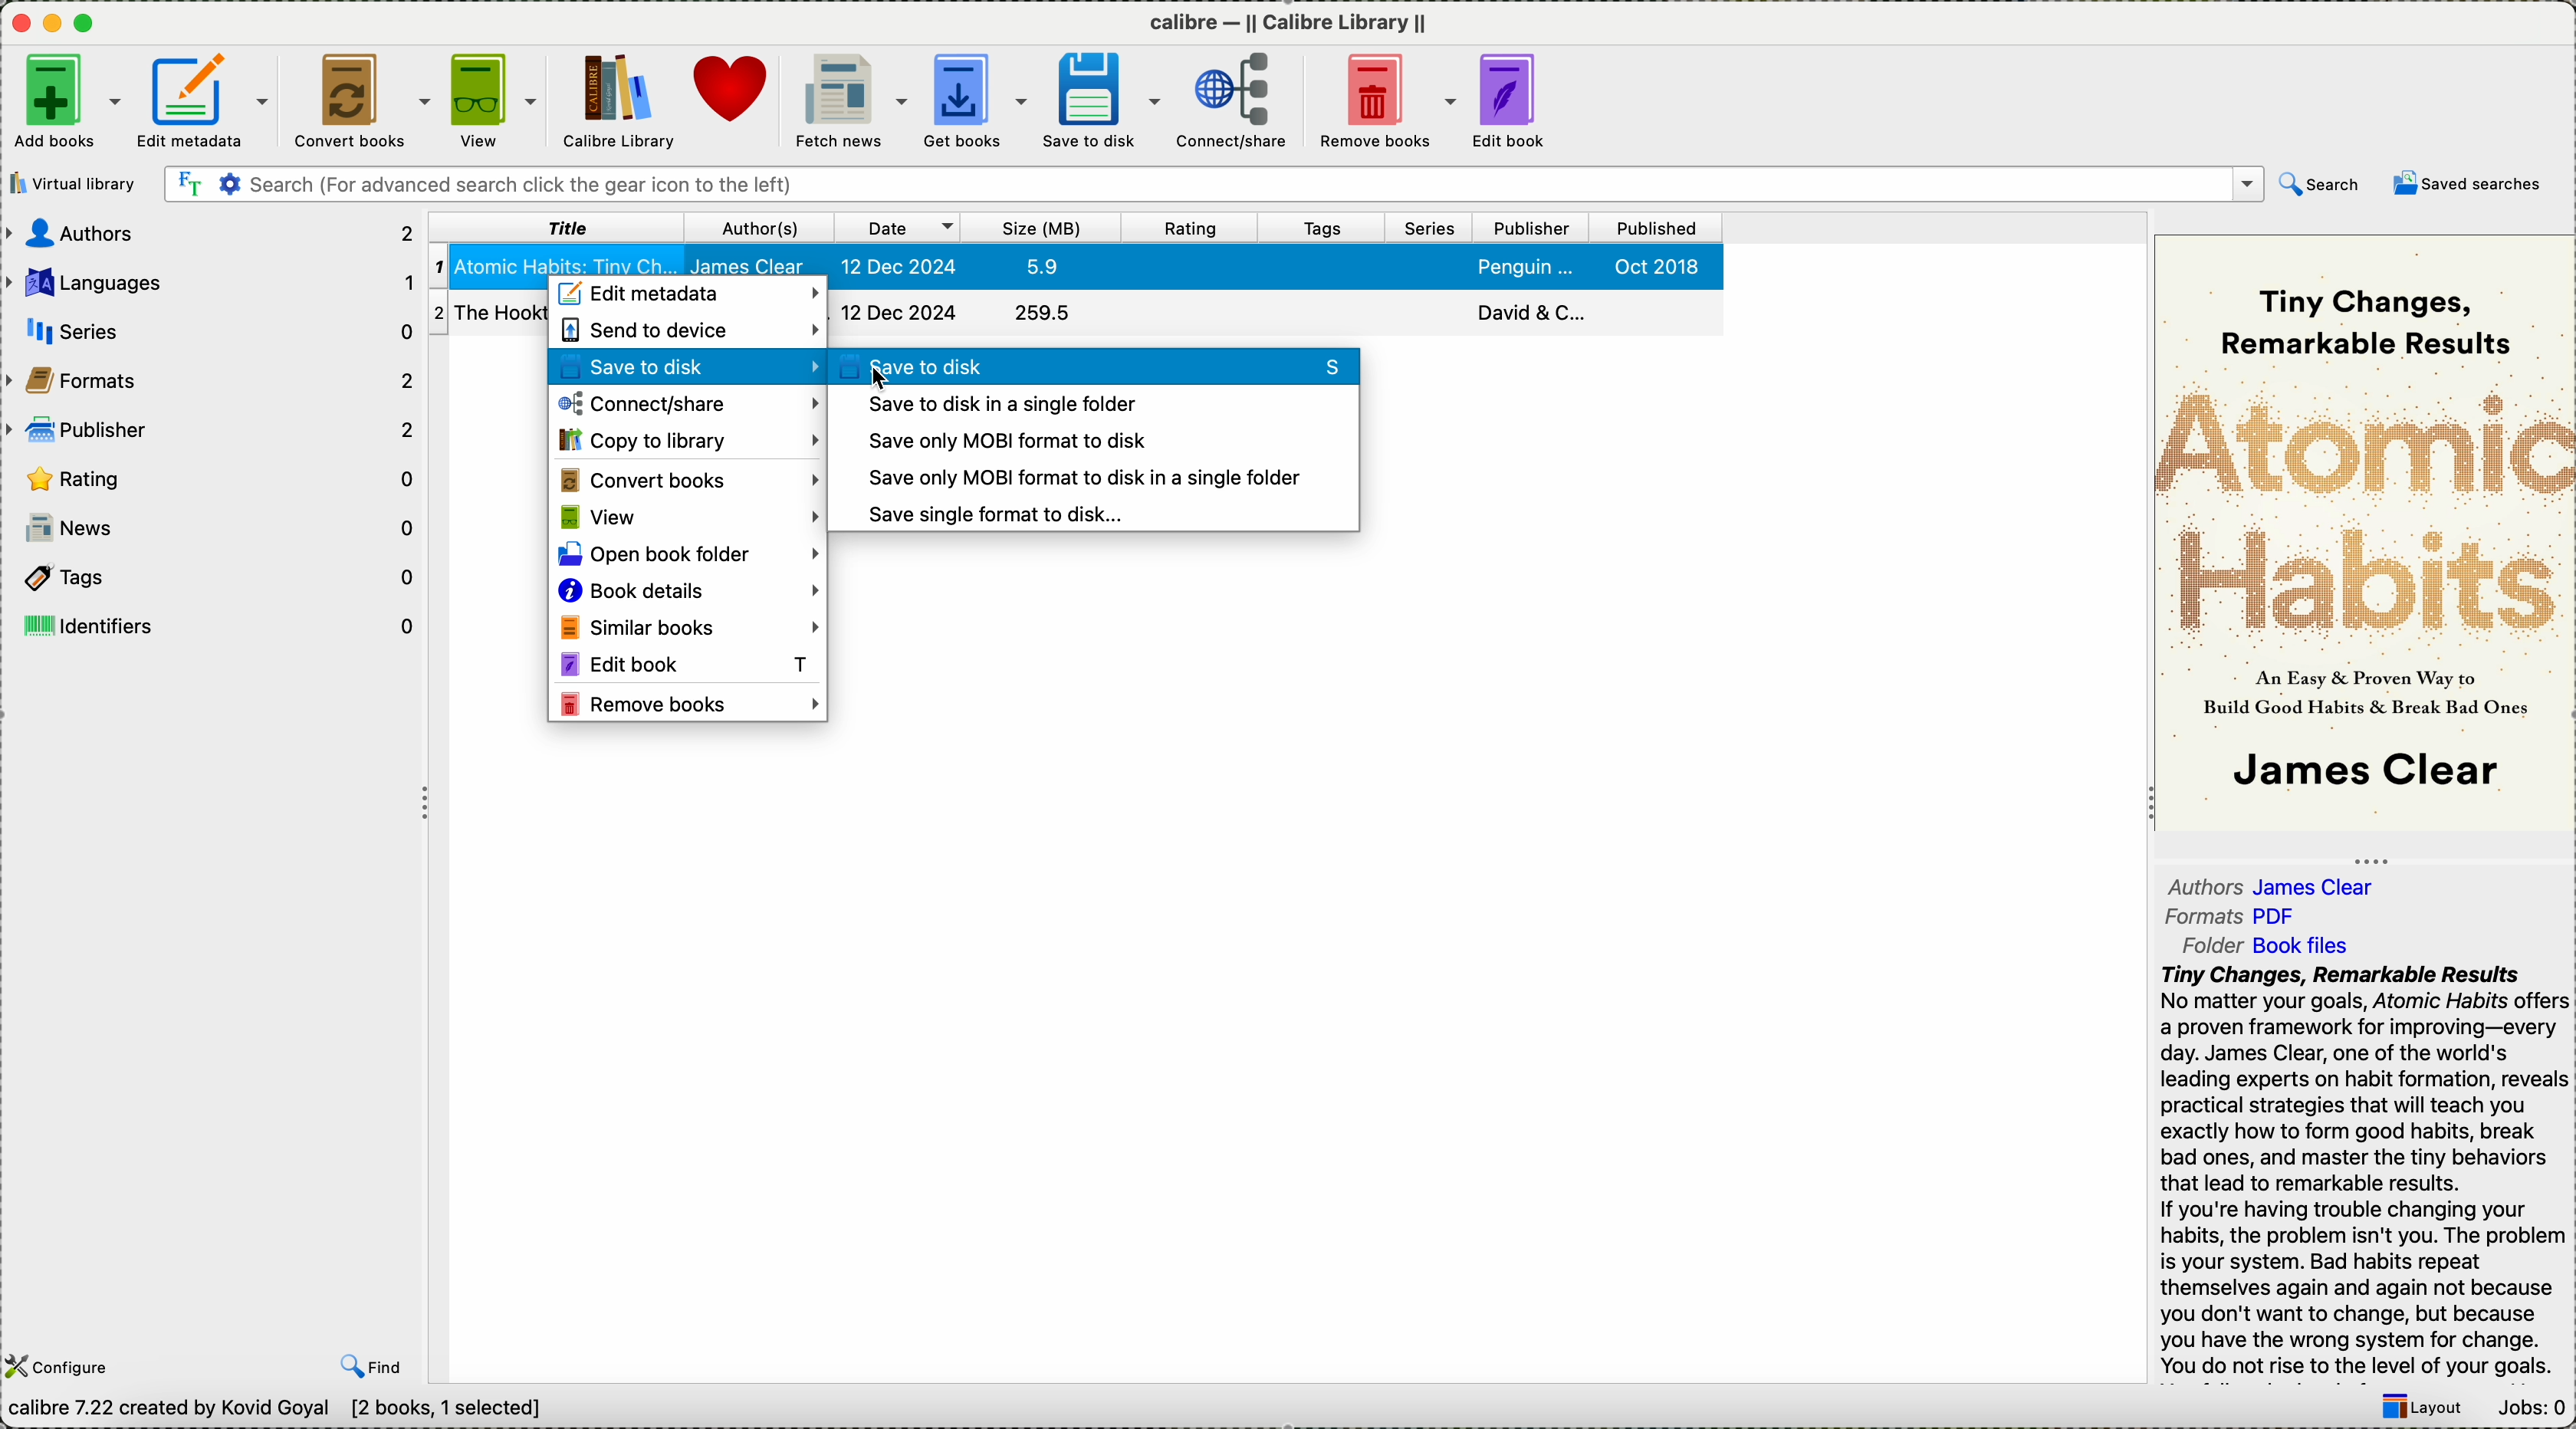  What do you see at coordinates (211, 281) in the screenshot?
I see `languages` at bounding box center [211, 281].